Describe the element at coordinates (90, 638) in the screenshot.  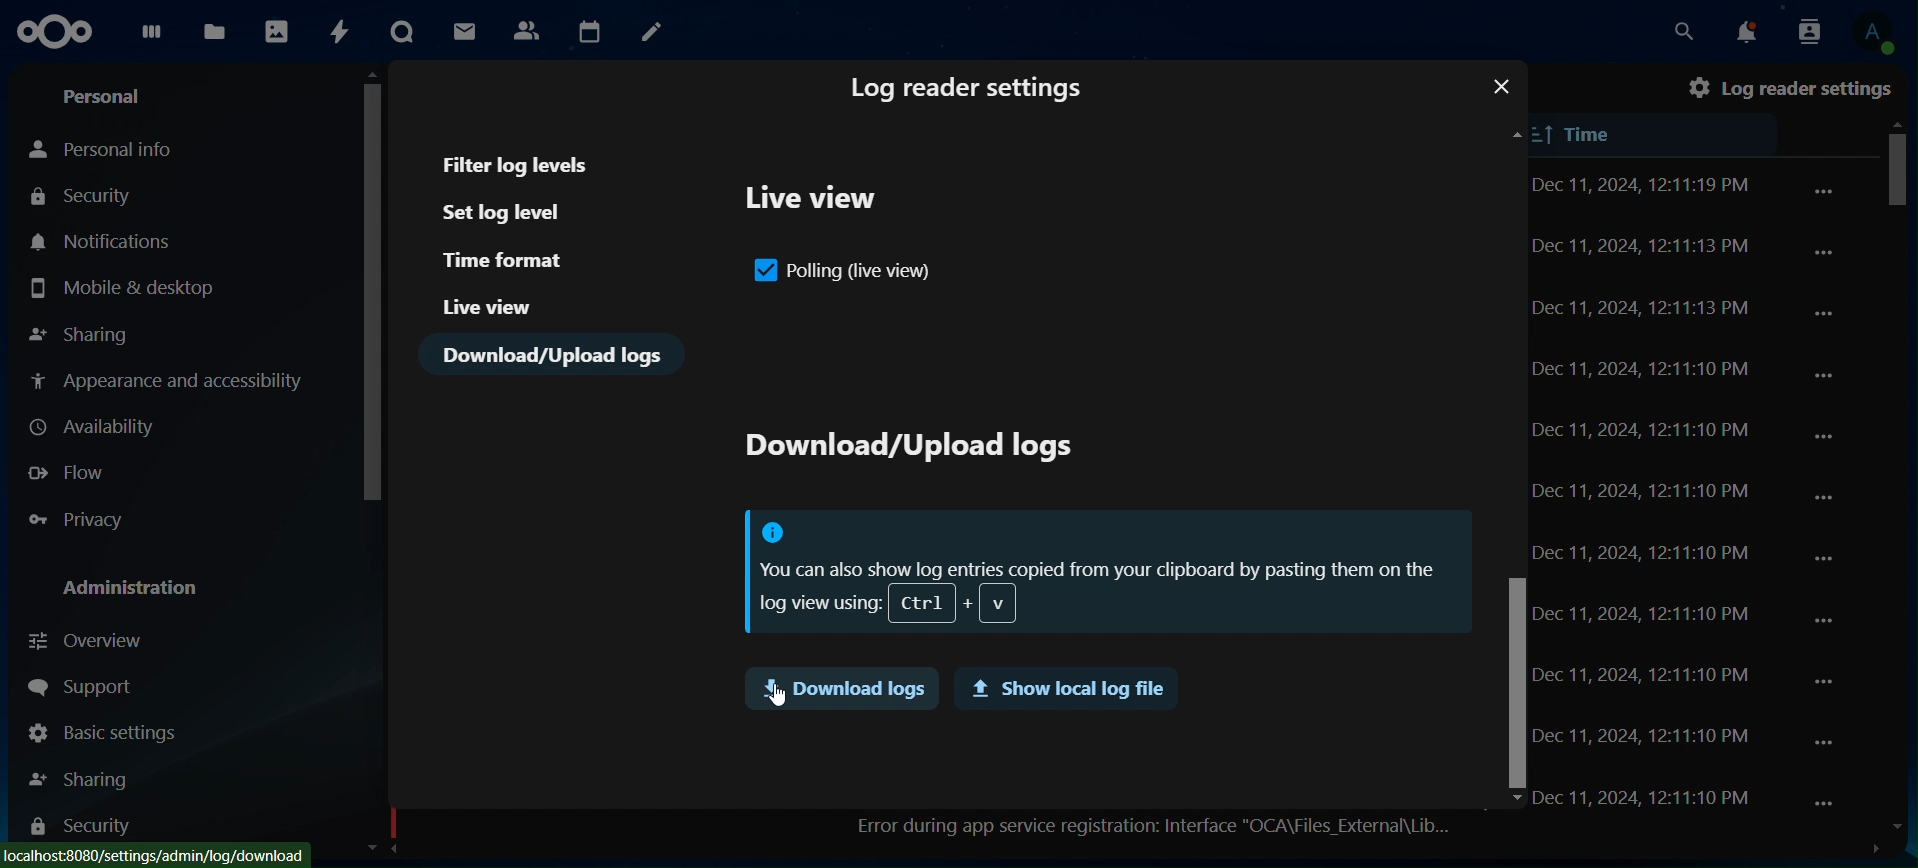
I see `overview` at that location.